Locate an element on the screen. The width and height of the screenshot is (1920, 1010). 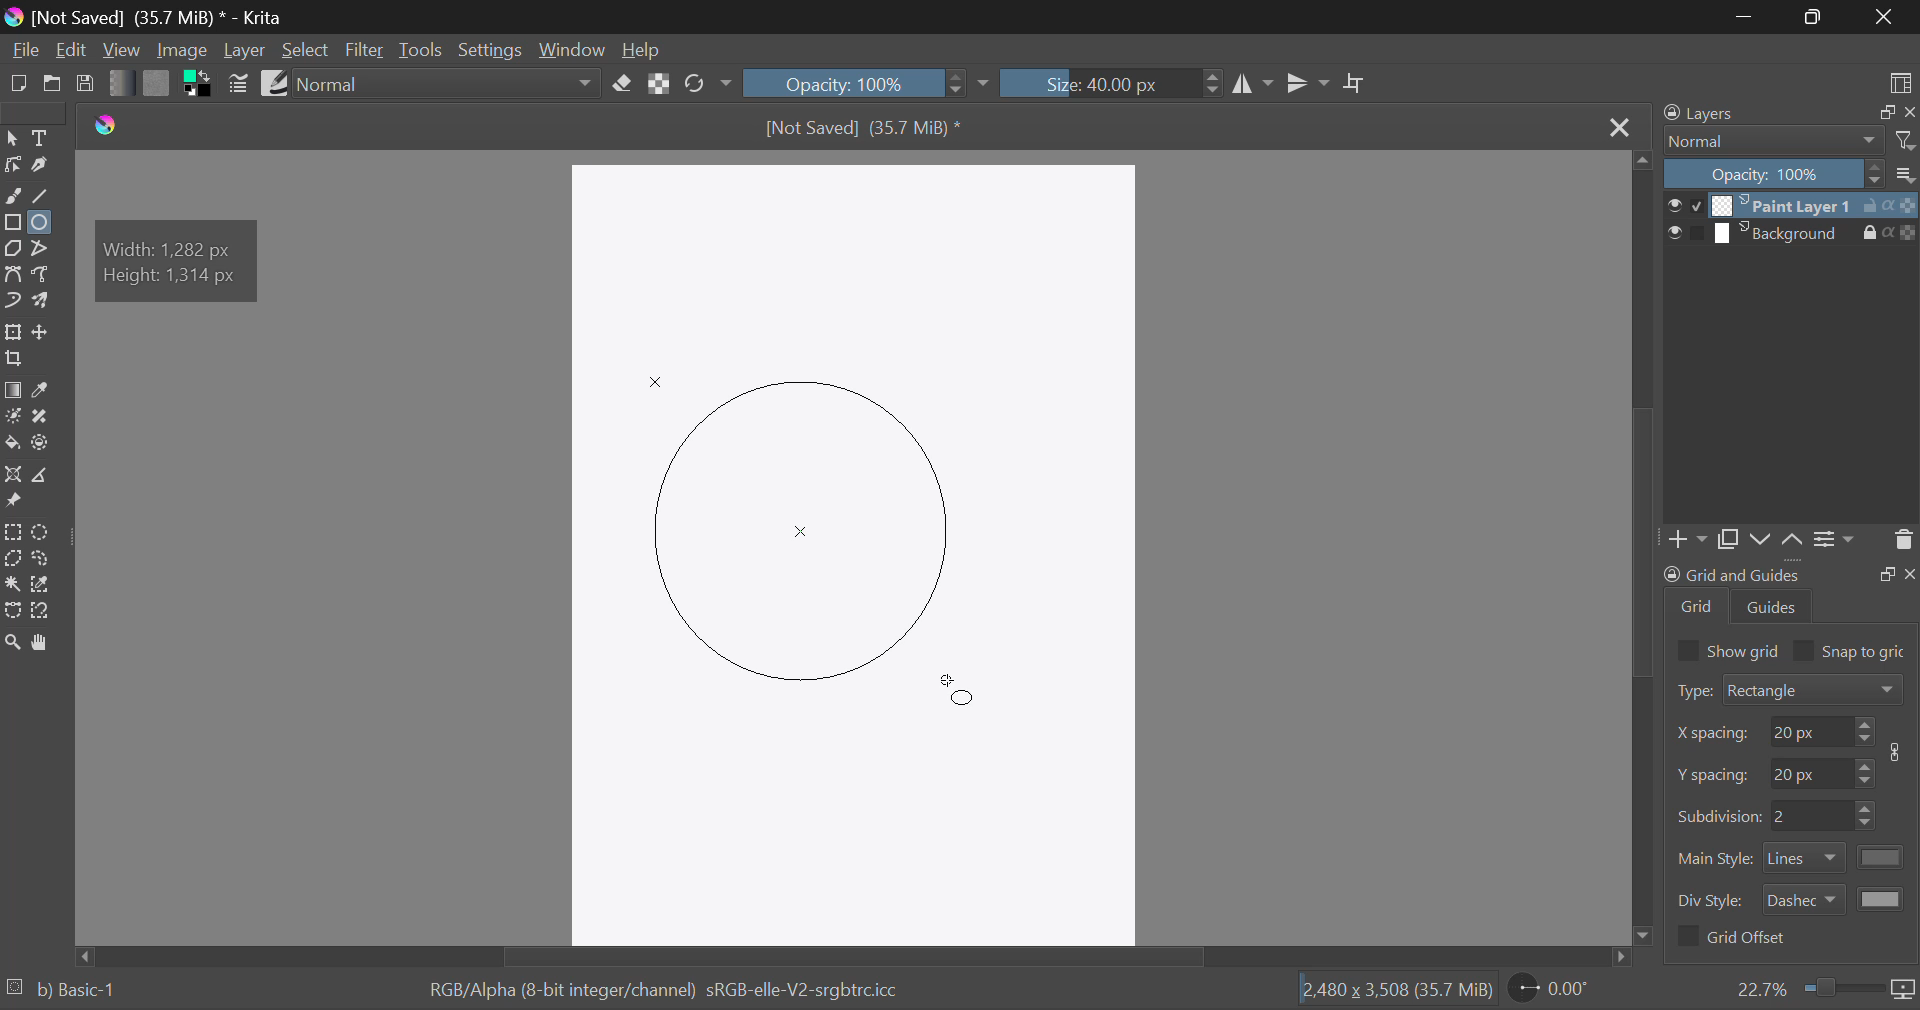
Smart Patch Tool is located at coordinates (41, 417).